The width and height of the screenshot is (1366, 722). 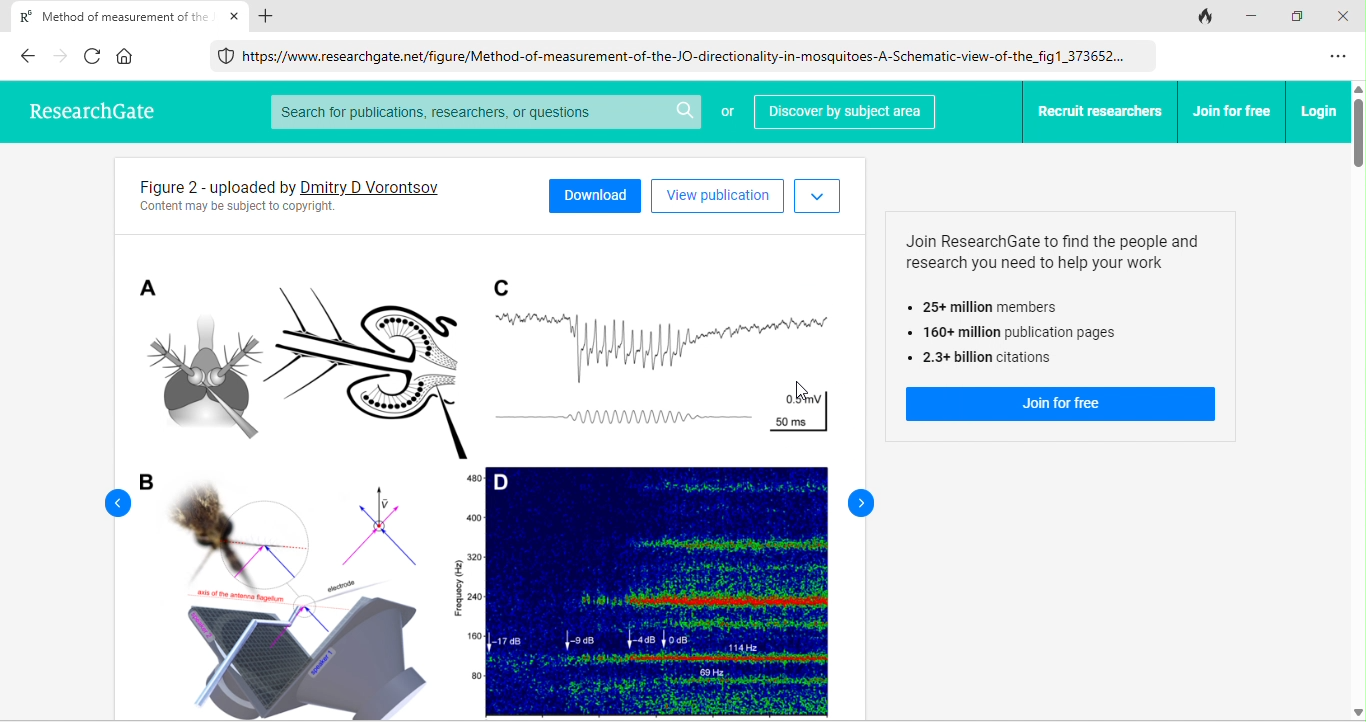 What do you see at coordinates (27, 55) in the screenshot?
I see `back` at bounding box center [27, 55].